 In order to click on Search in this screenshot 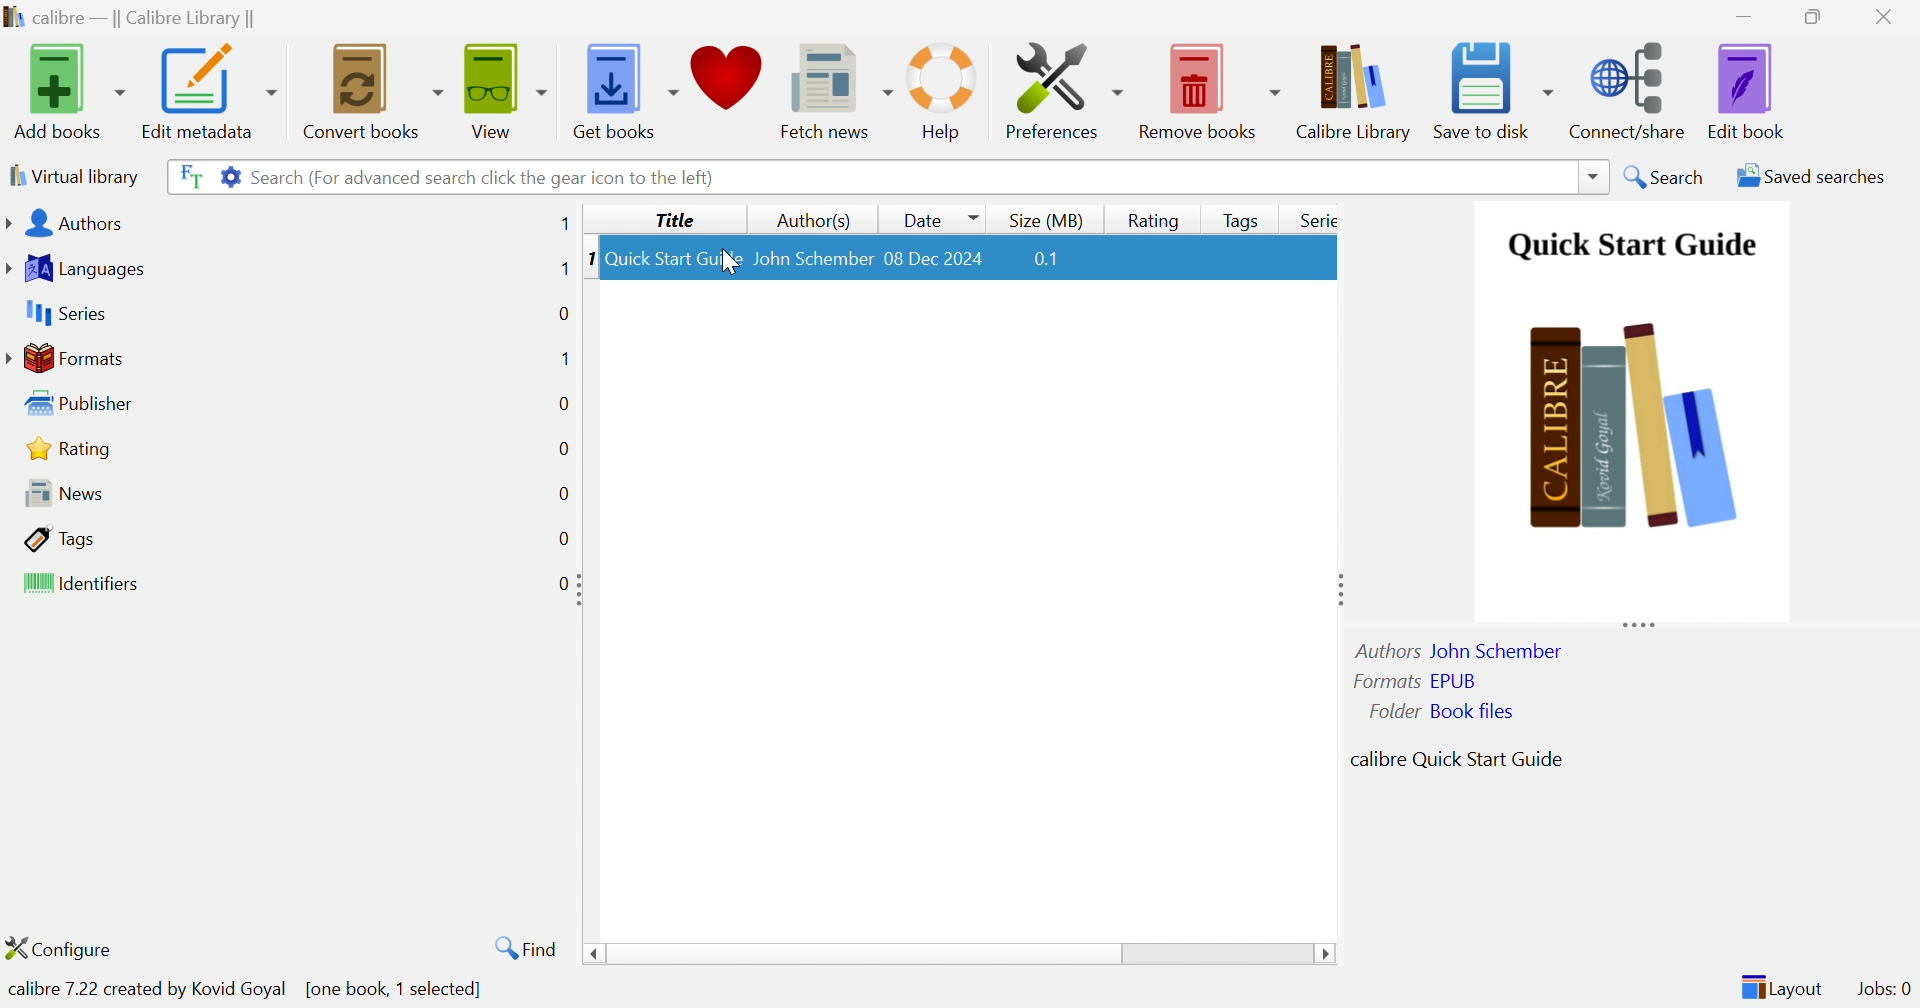, I will do `click(1666, 175)`.